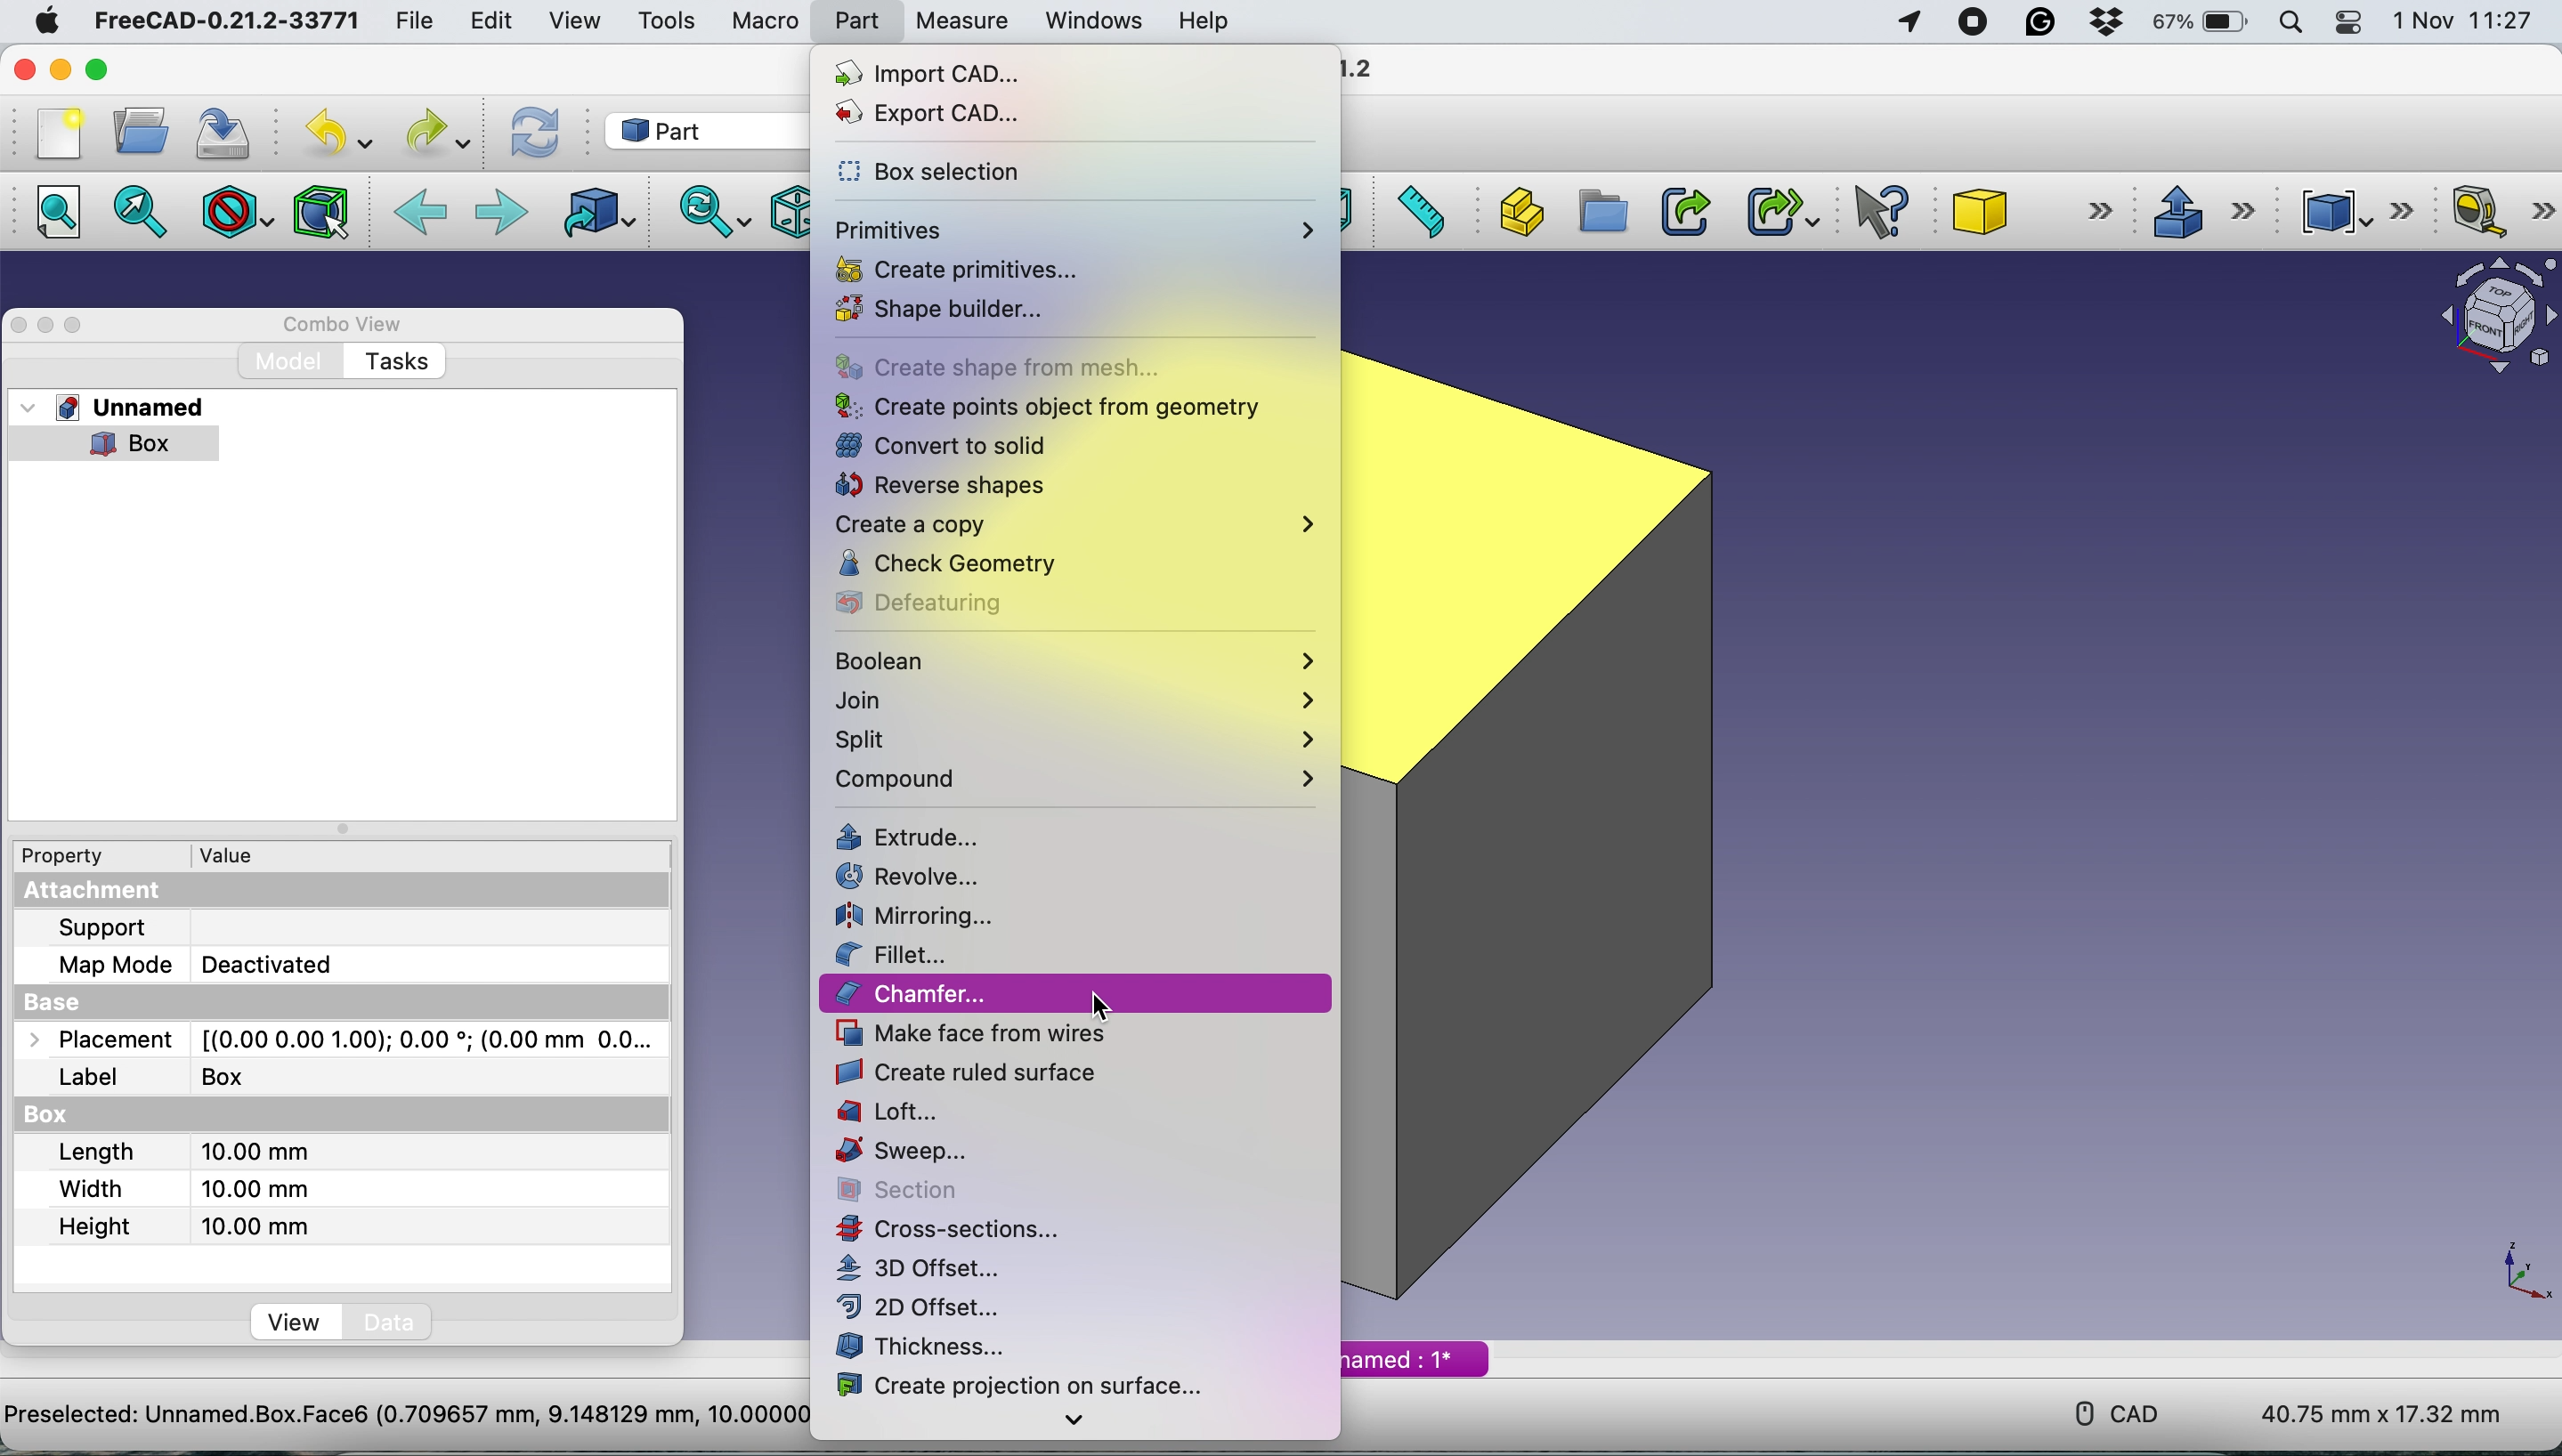  Describe the element at coordinates (952, 75) in the screenshot. I see `import cad` at that location.